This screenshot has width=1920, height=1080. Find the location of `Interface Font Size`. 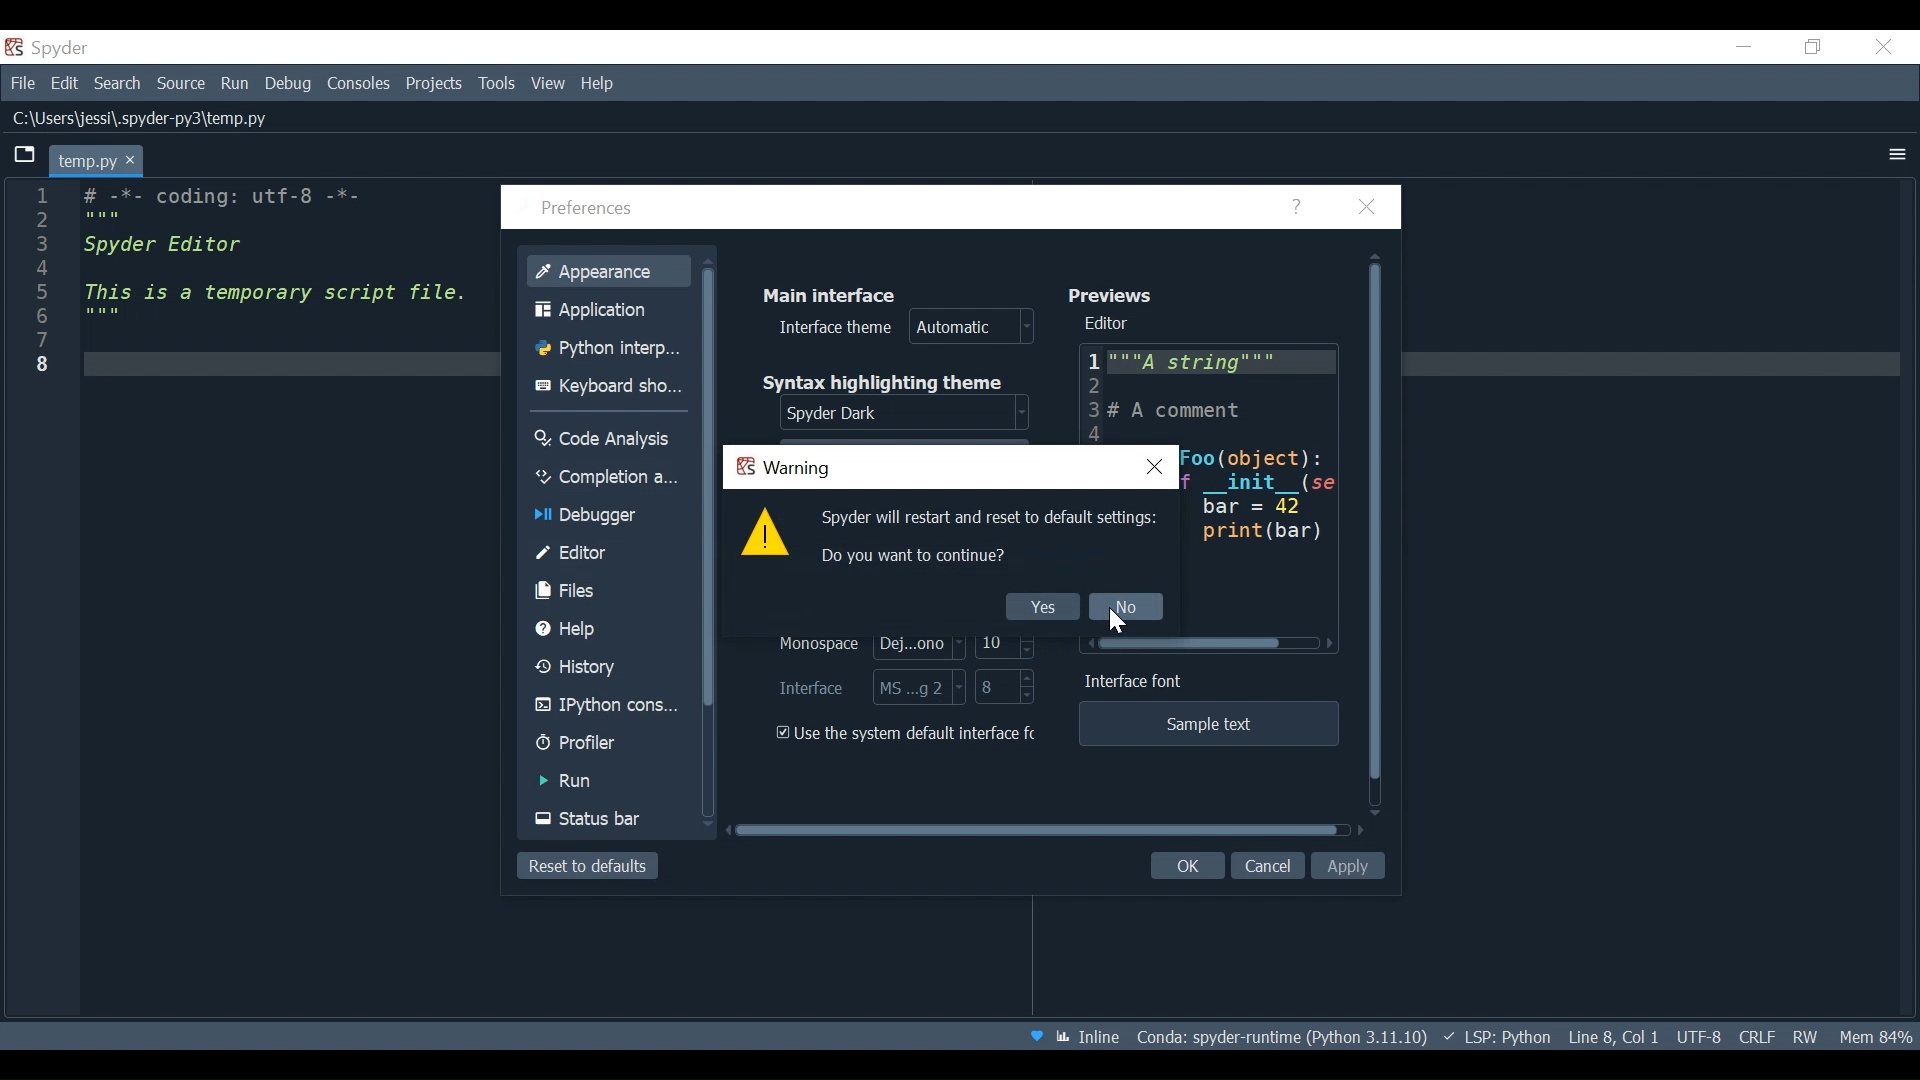

Interface Font Size is located at coordinates (1006, 688).